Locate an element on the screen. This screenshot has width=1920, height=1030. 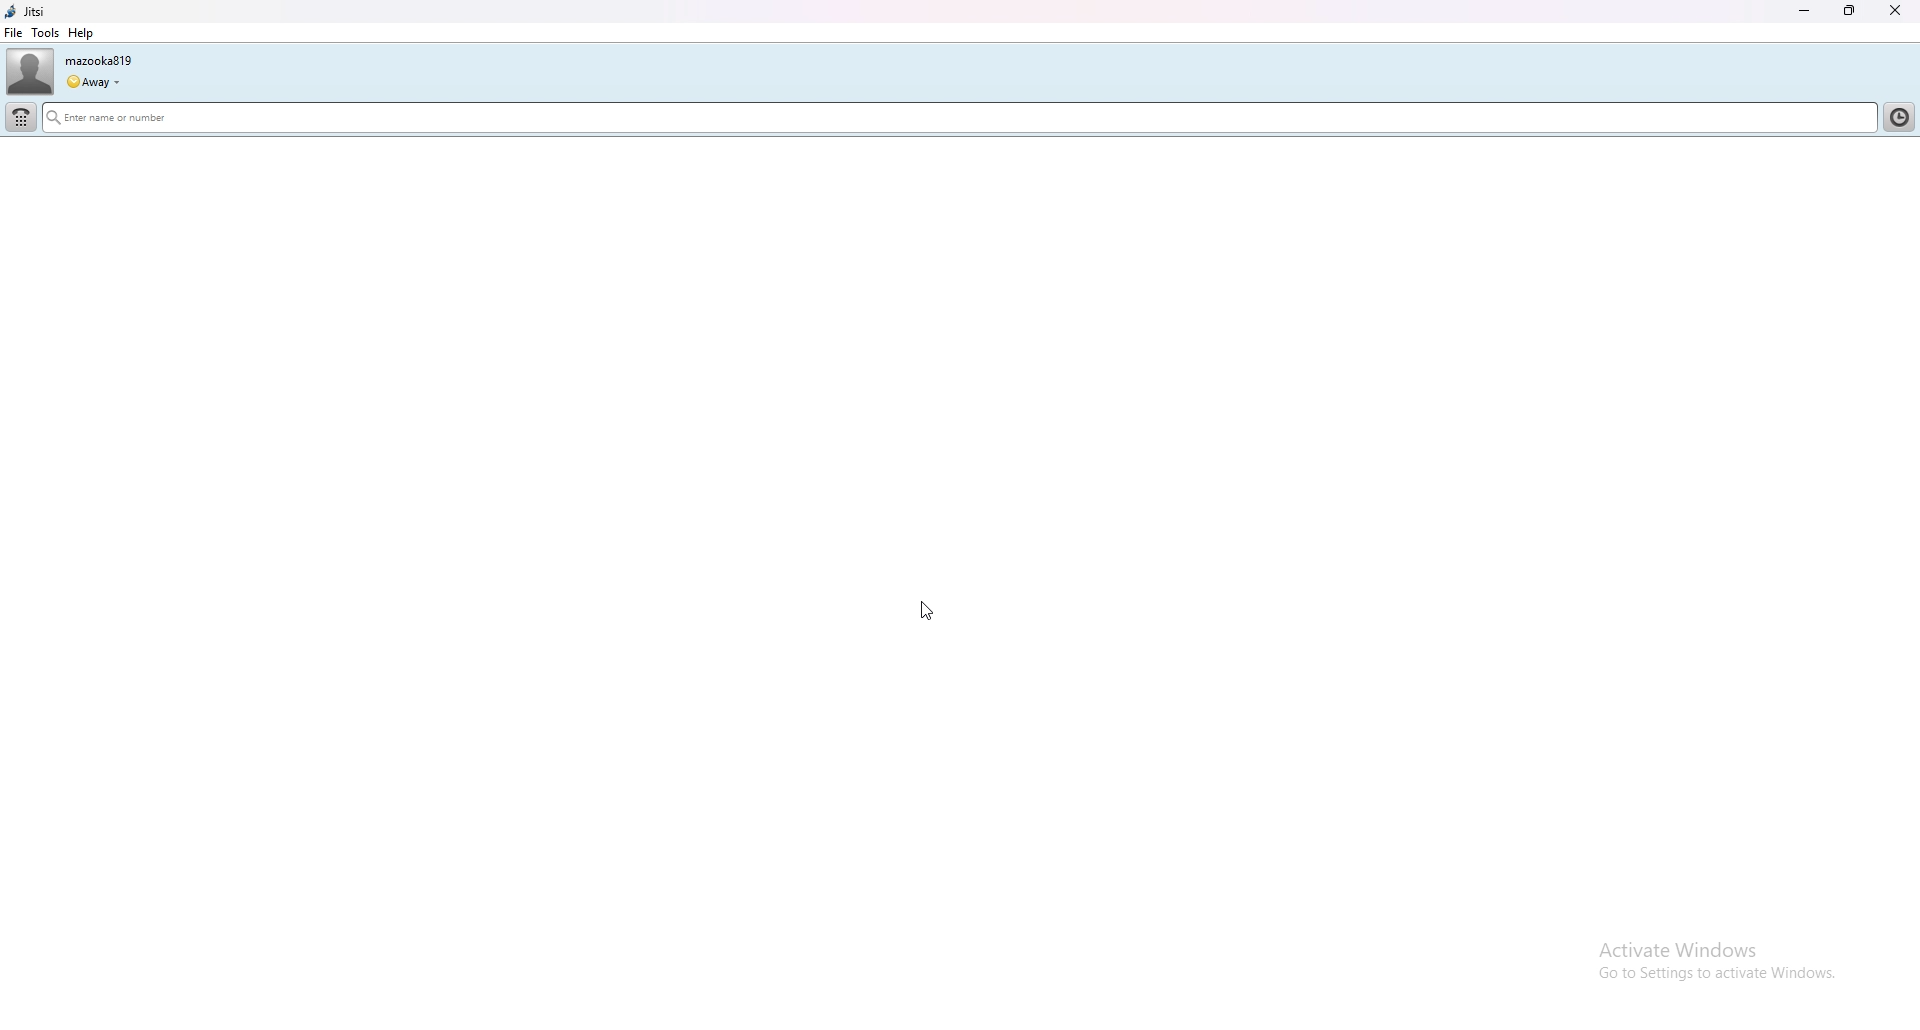
search bar is located at coordinates (960, 119).